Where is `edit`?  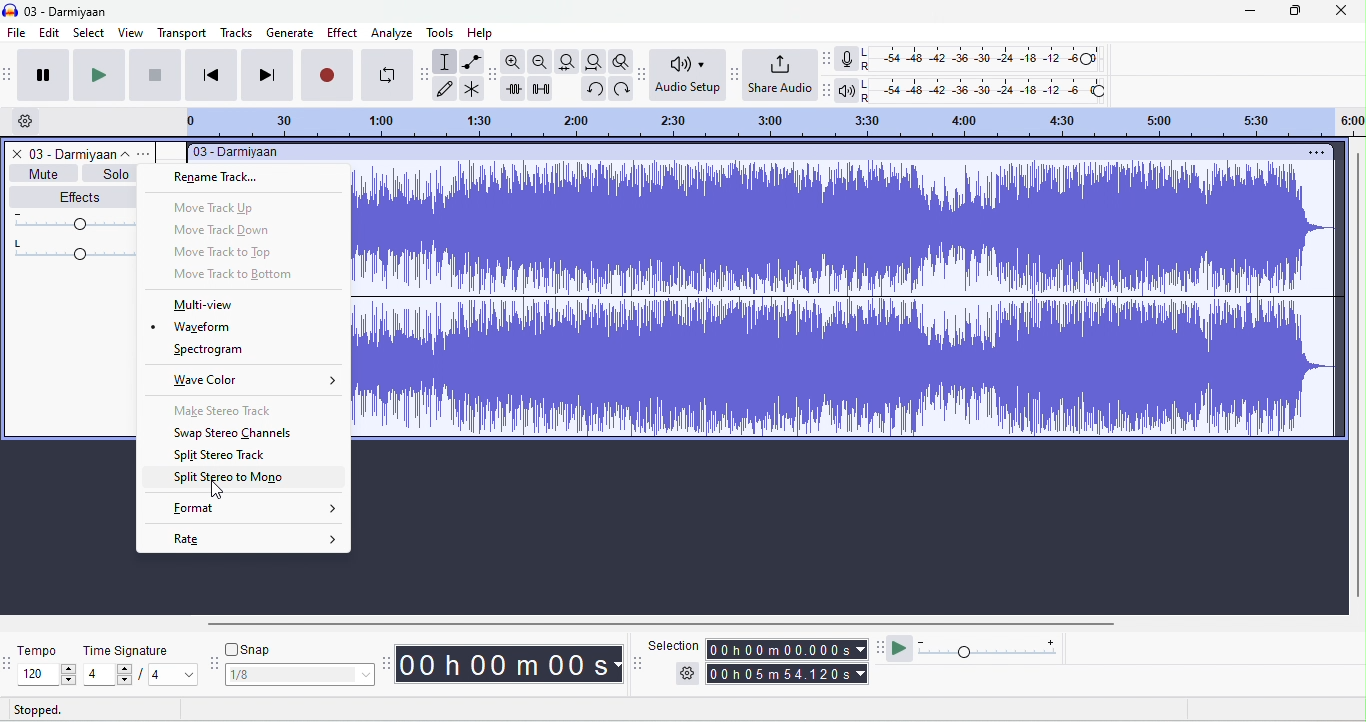 edit is located at coordinates (50, 32).